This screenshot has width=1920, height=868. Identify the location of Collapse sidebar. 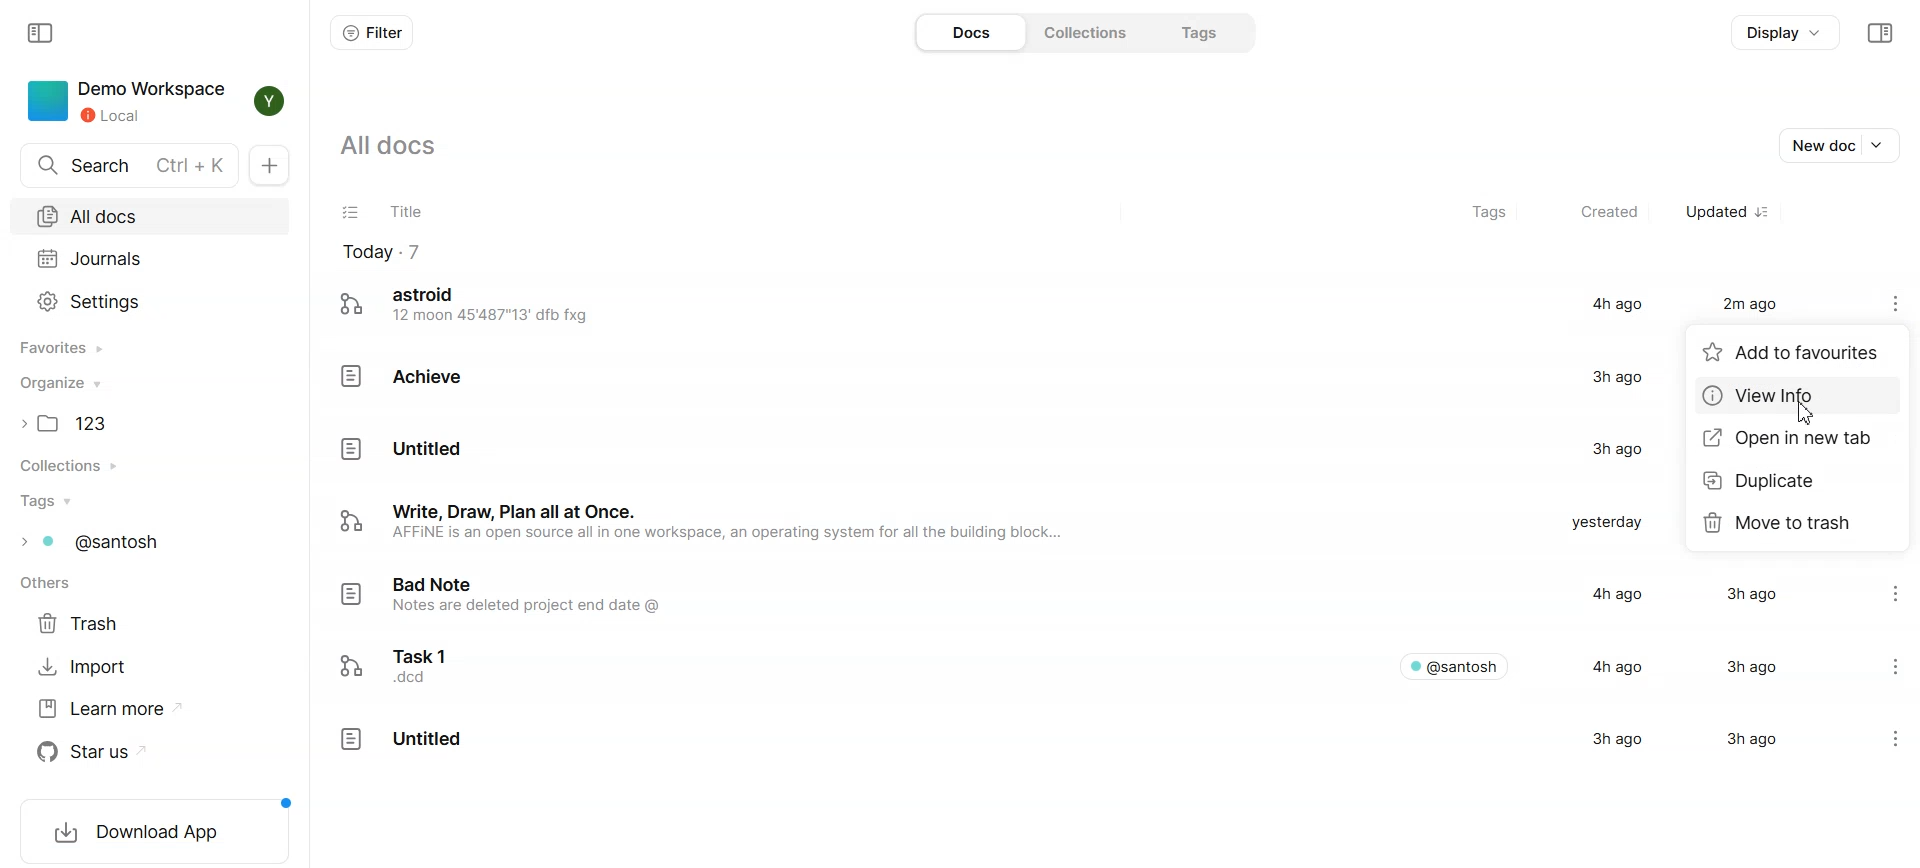
(1880, 34).